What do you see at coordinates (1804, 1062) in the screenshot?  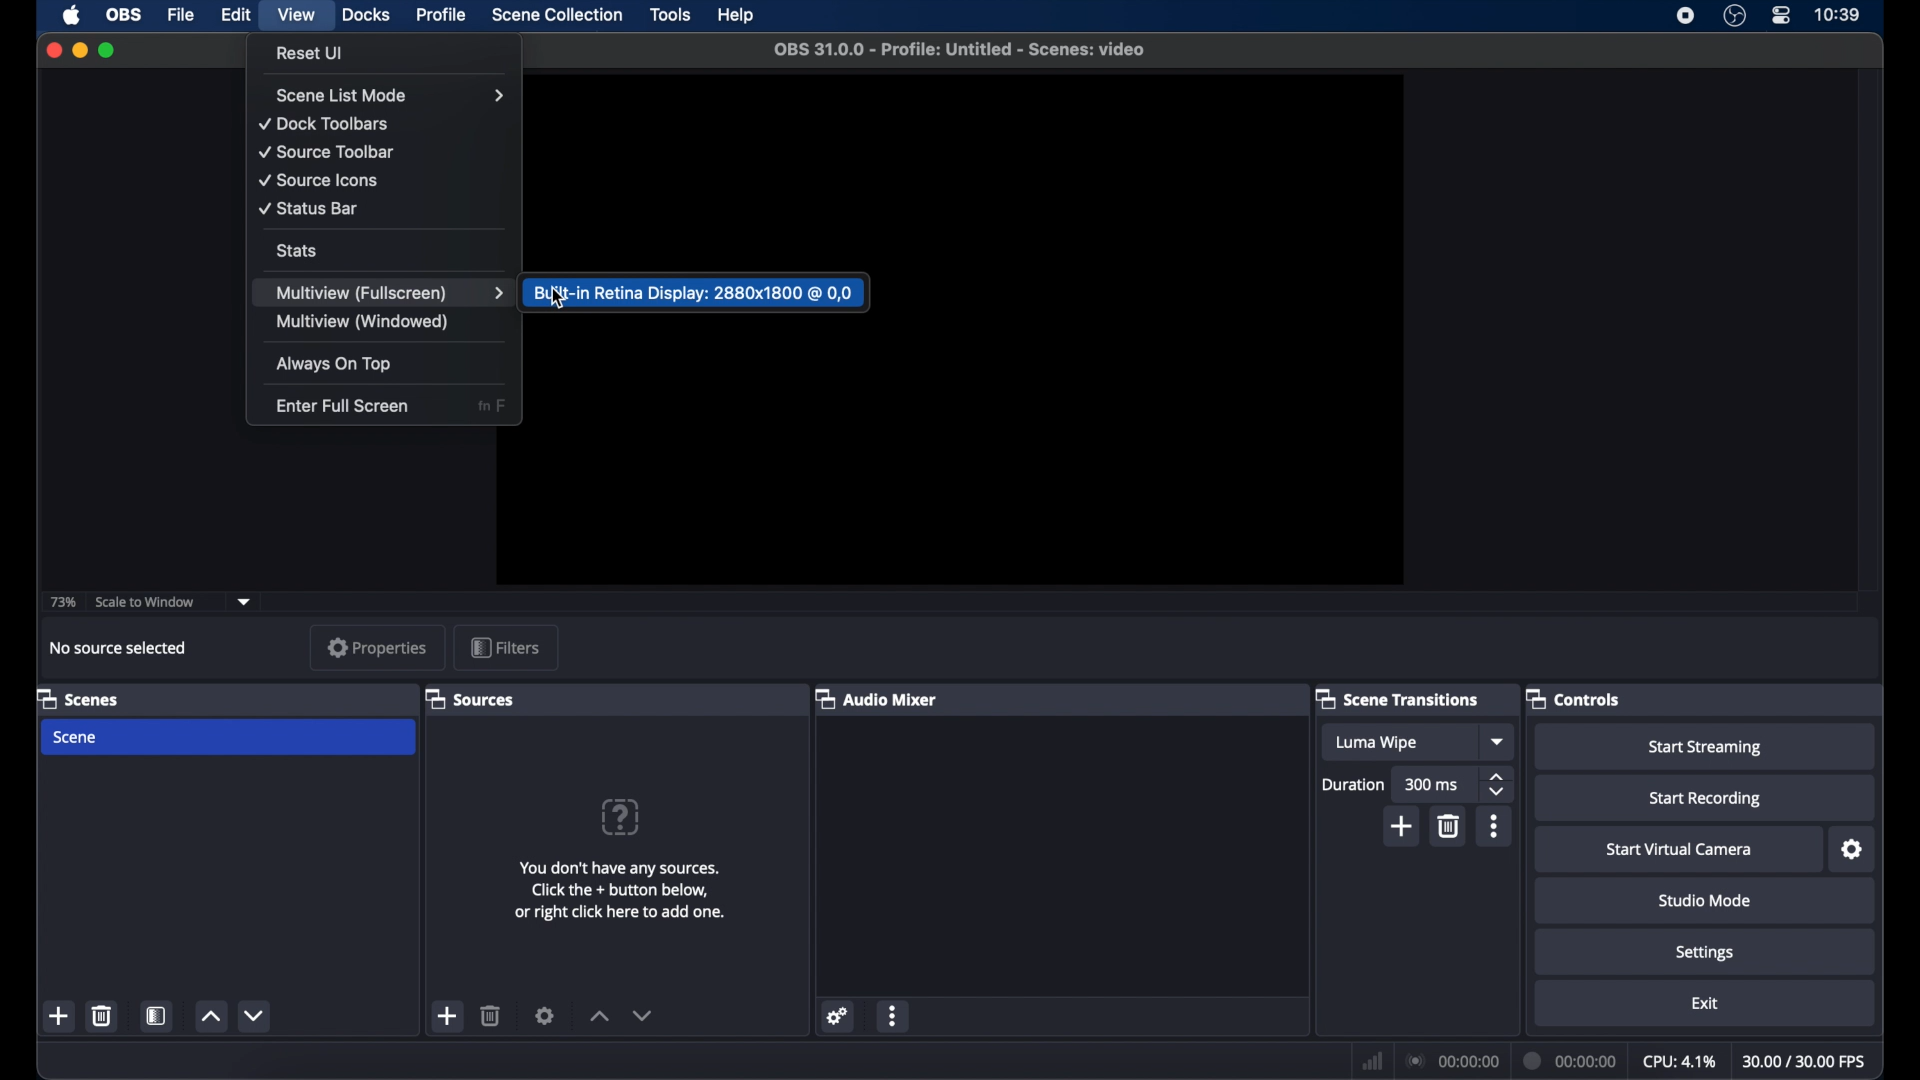 I see `30.00/30.00 fps` at bounding box center [1804, 1062].